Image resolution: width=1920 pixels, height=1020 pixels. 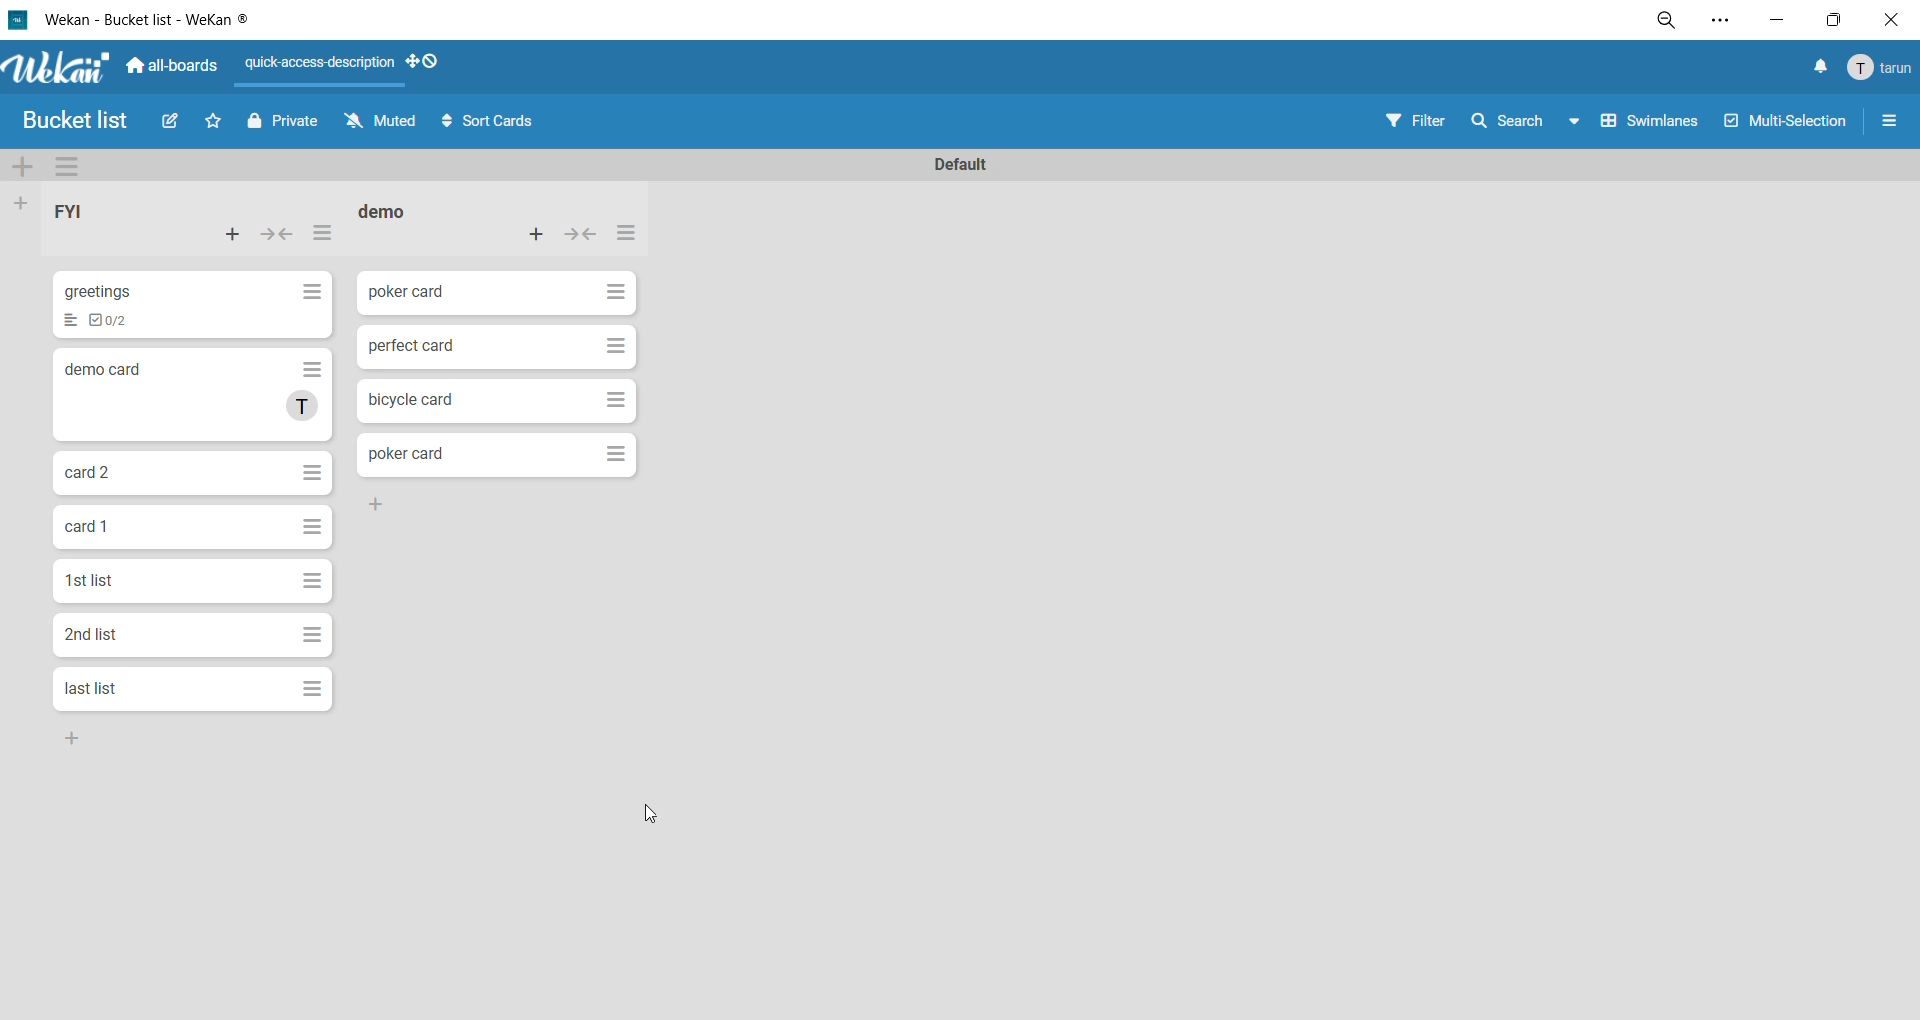 I want to click on greetings, so click(x=99, y=289).